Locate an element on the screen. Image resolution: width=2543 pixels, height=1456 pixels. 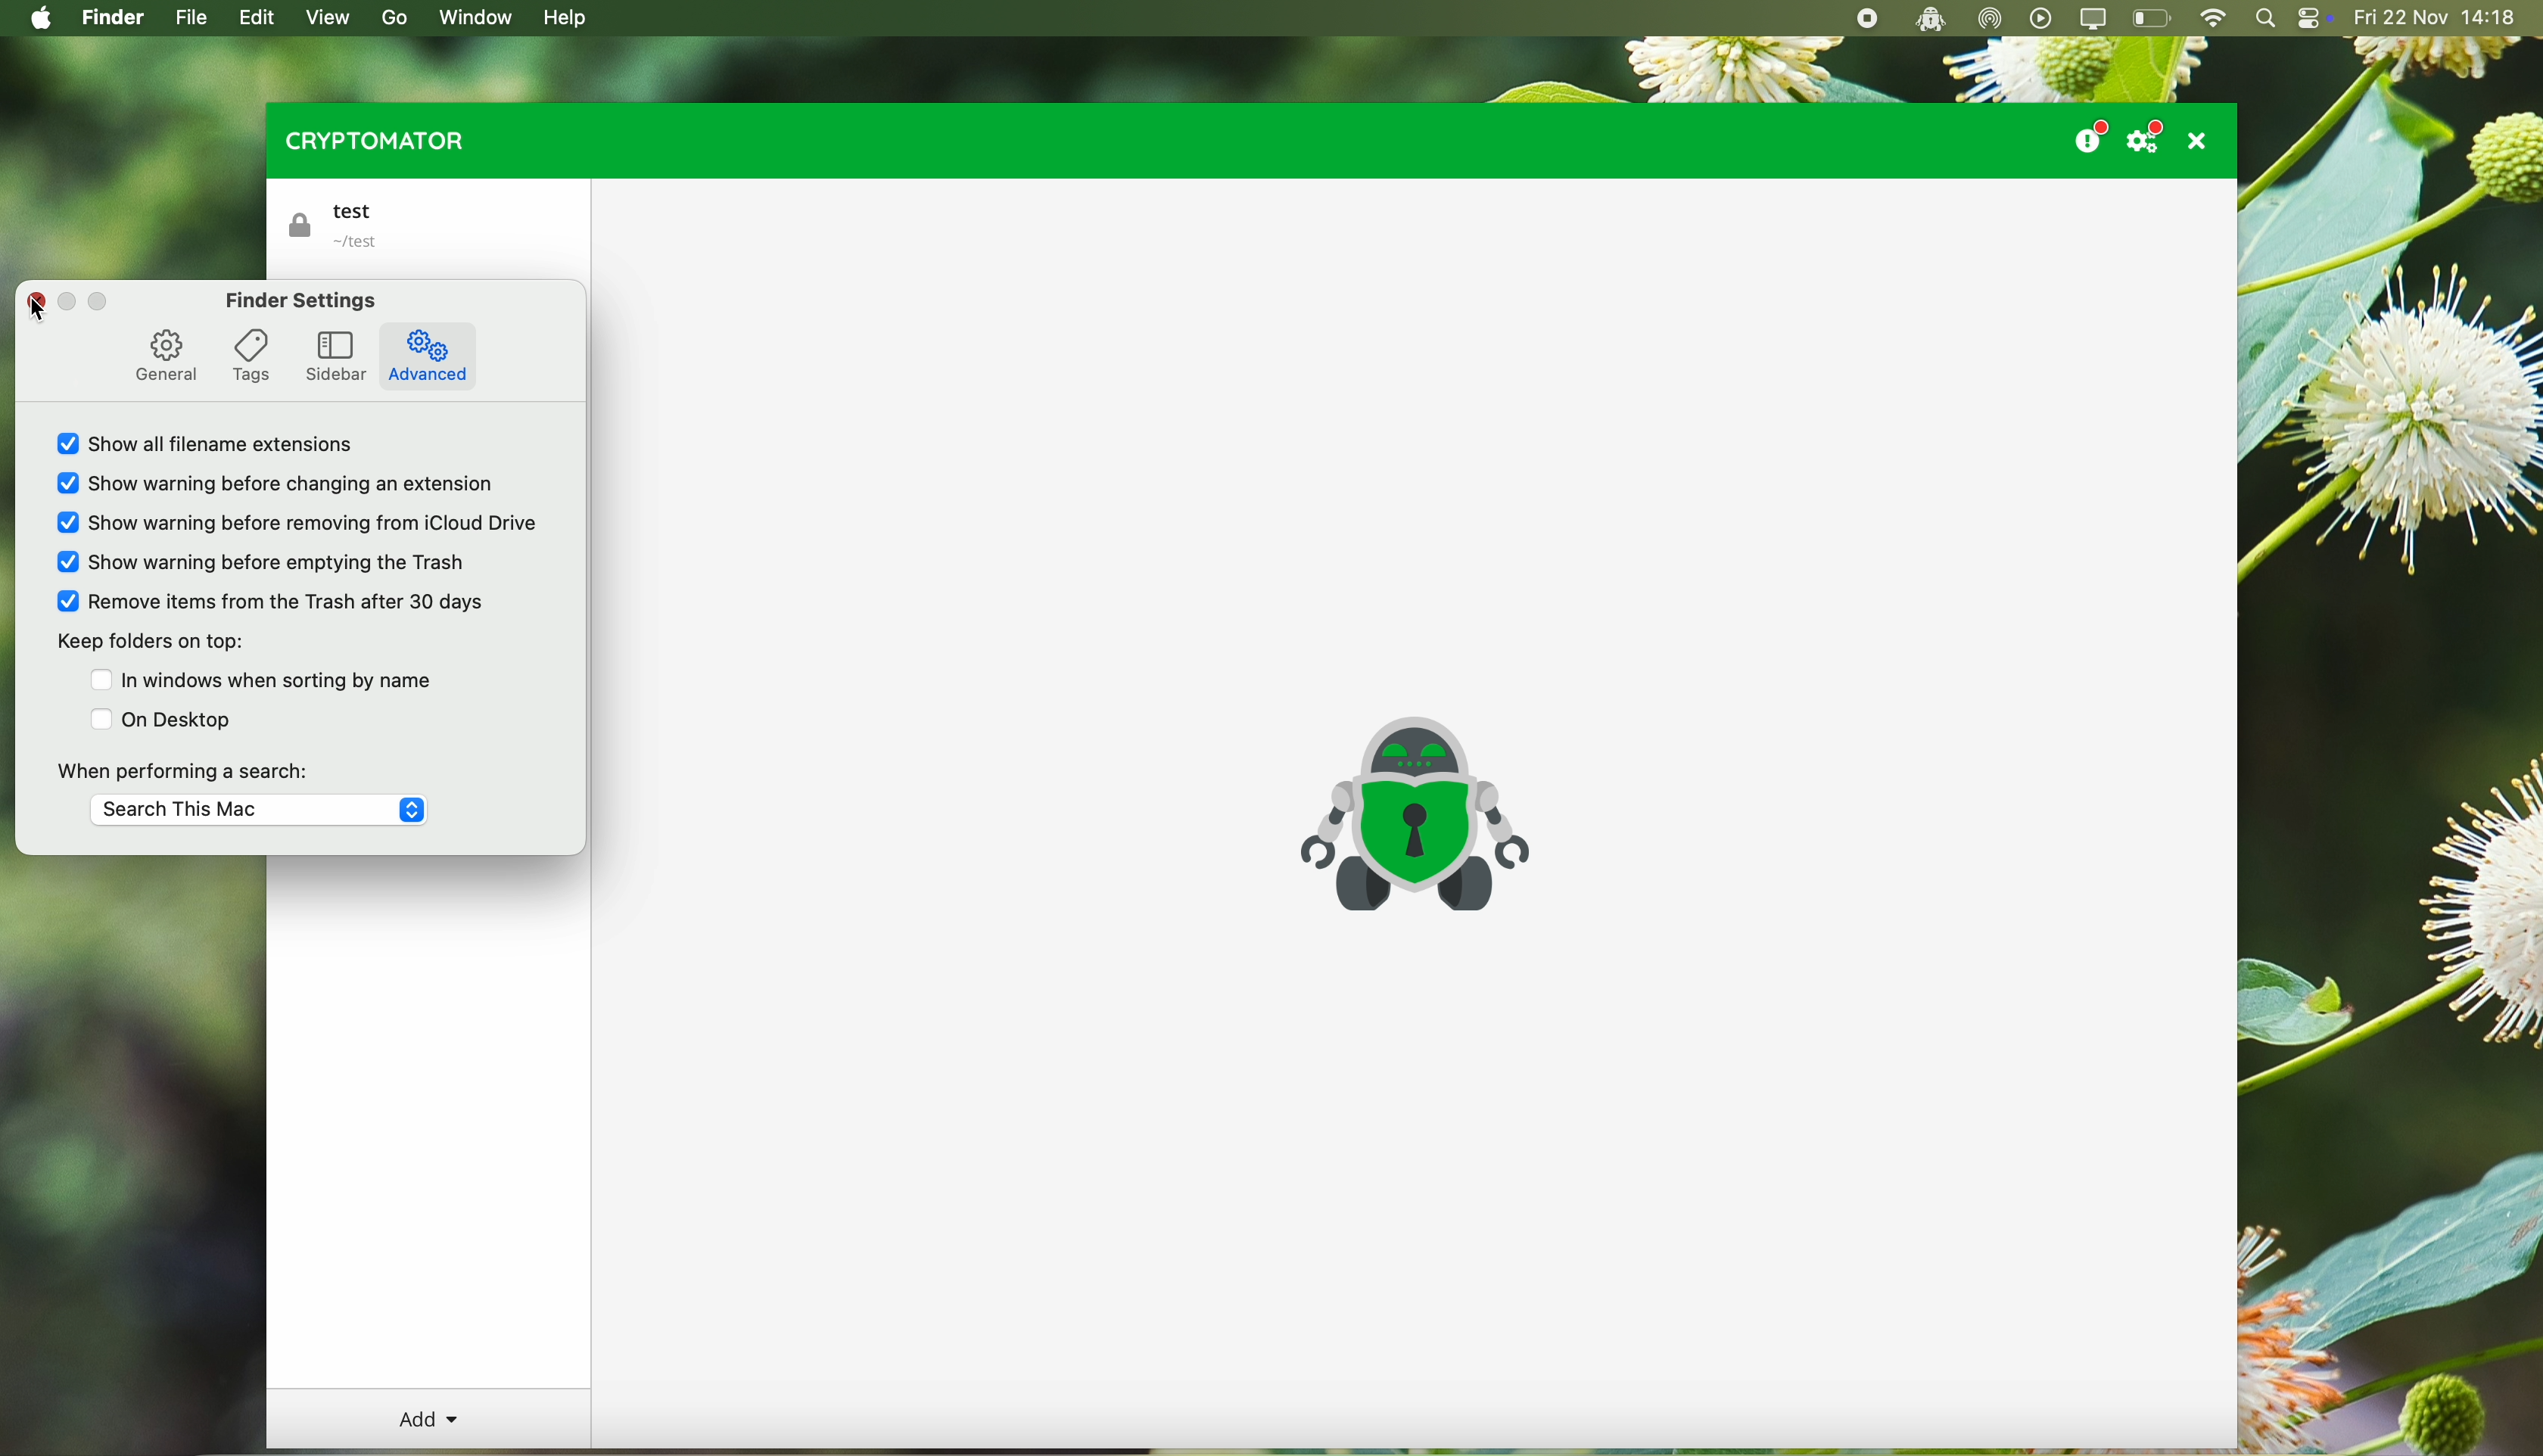
Remove items from the Trash after 30 days is located at coordinates (273, 602).